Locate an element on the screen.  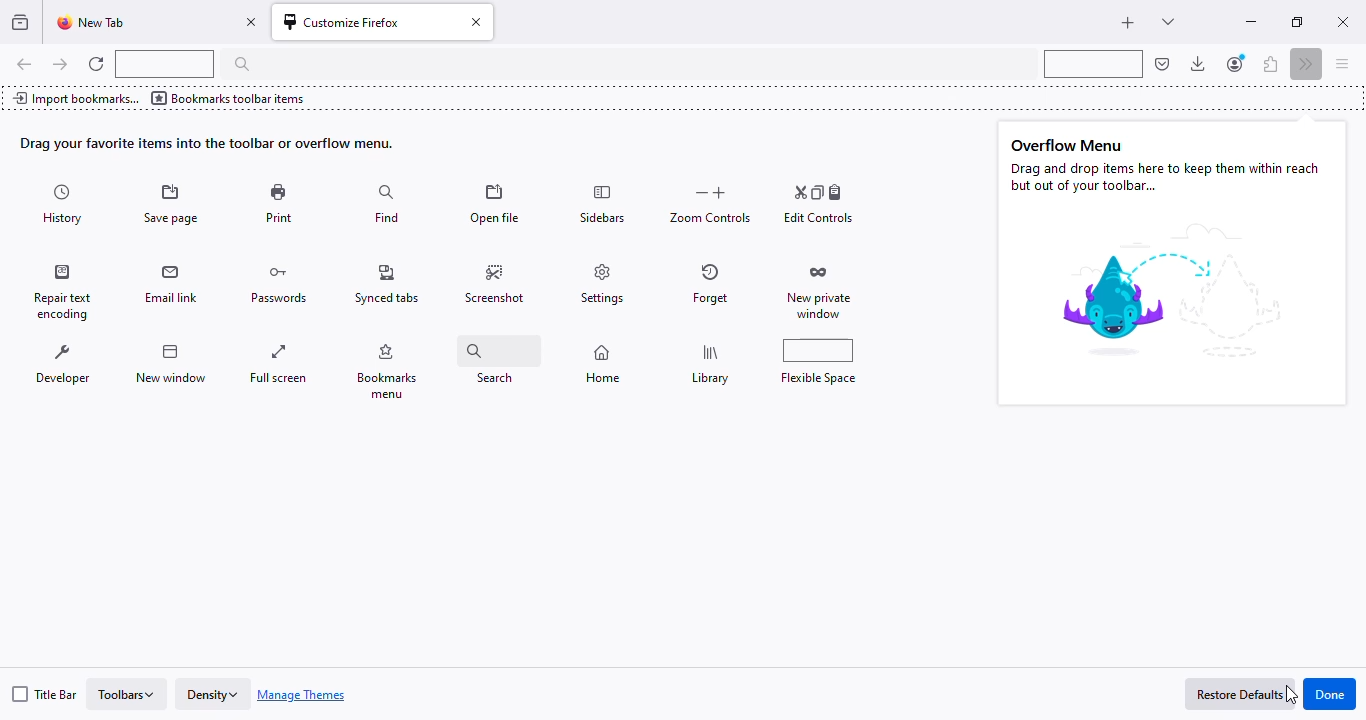
repair text encoding is located at coordinates (63, 293).